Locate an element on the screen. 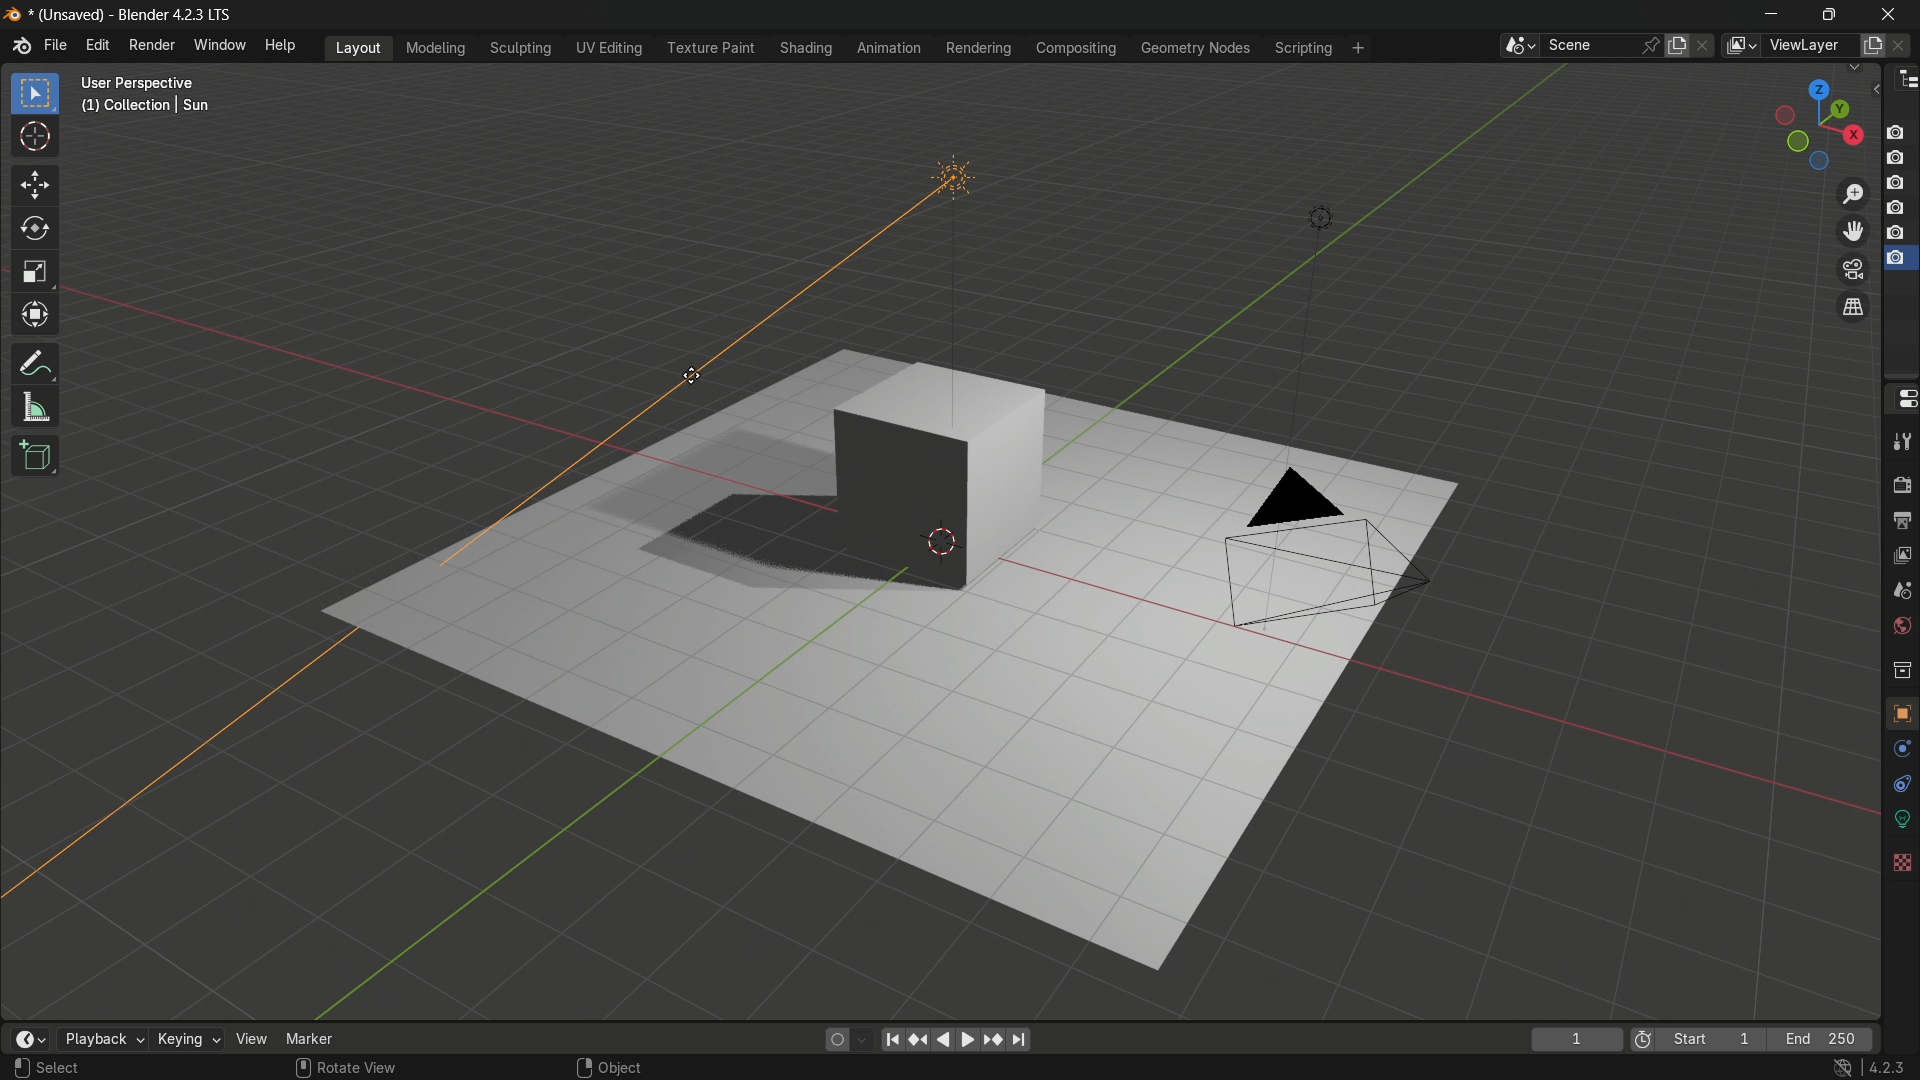 This screenshot has width=1920, height=1080. switch current view is located at coordinates (1855, 307).